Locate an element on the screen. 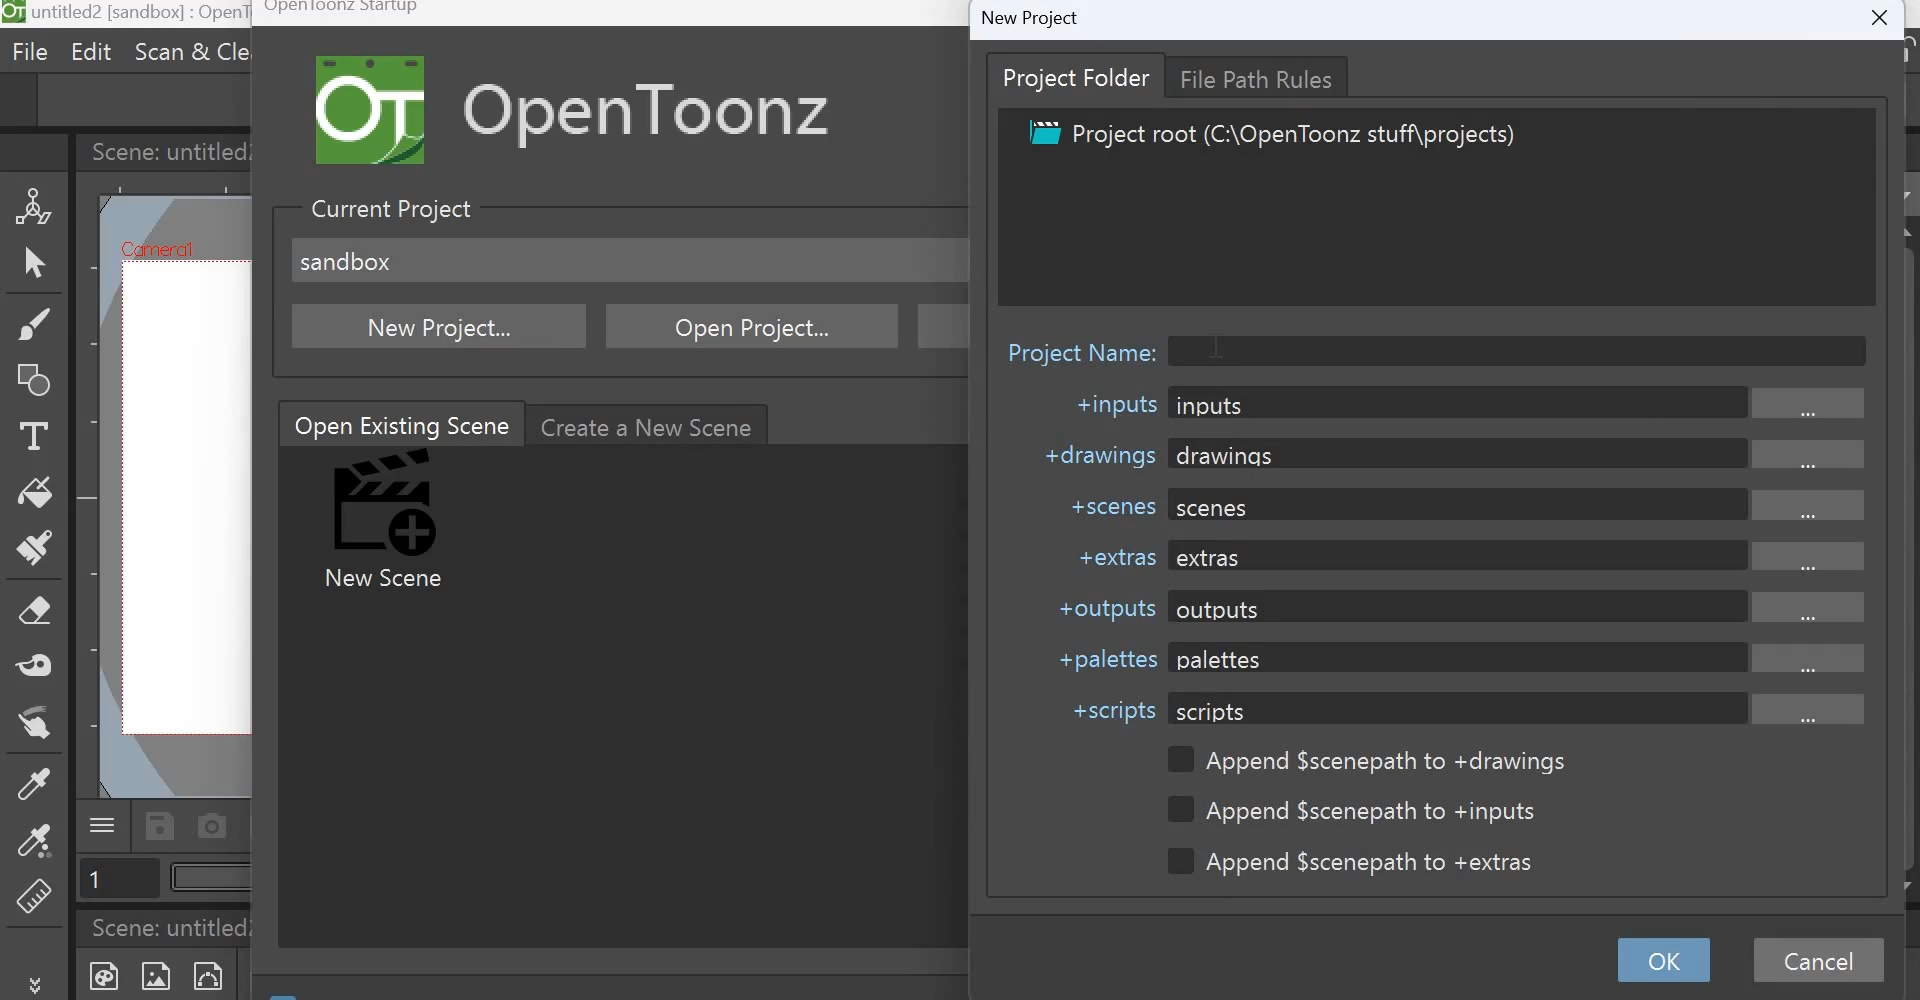 The height and width of the screenshot is (1000, 1920). Type Tool is located at coordinates (31, 439).